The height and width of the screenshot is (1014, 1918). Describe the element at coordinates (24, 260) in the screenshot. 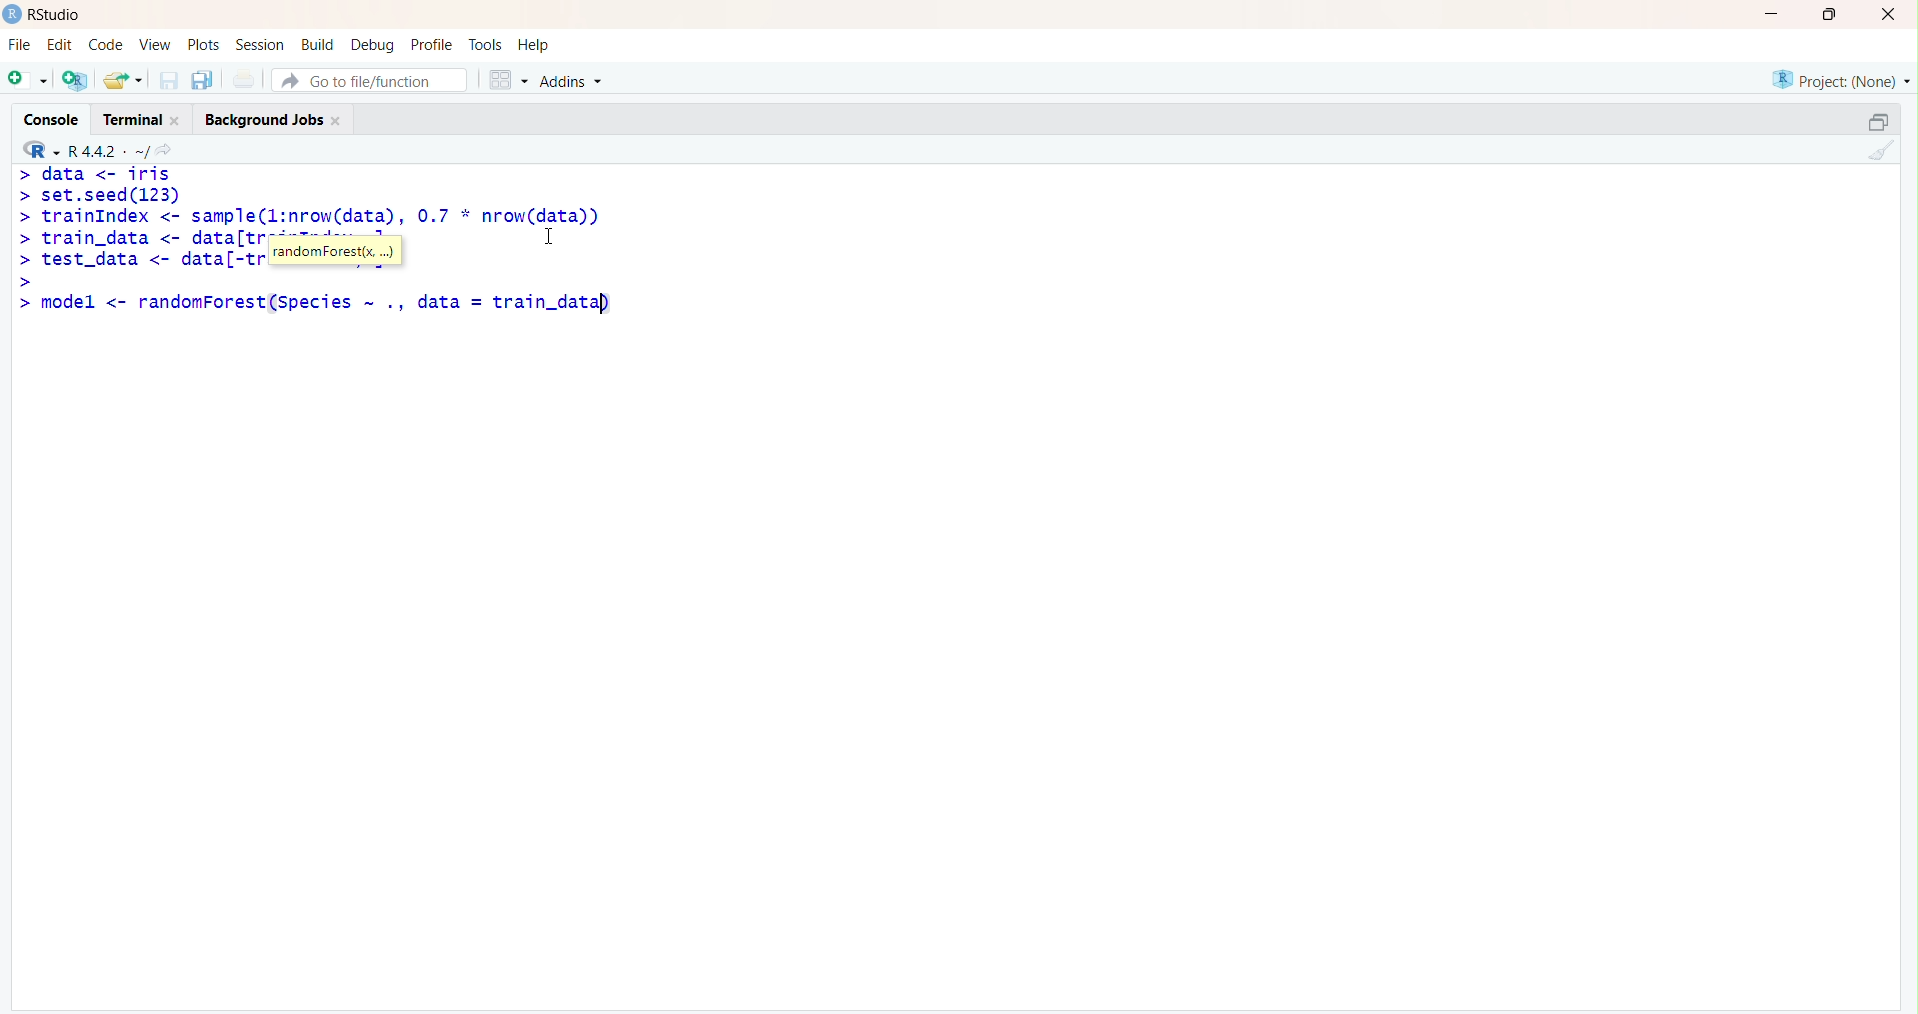

I see `Prompt cursor` at that location.